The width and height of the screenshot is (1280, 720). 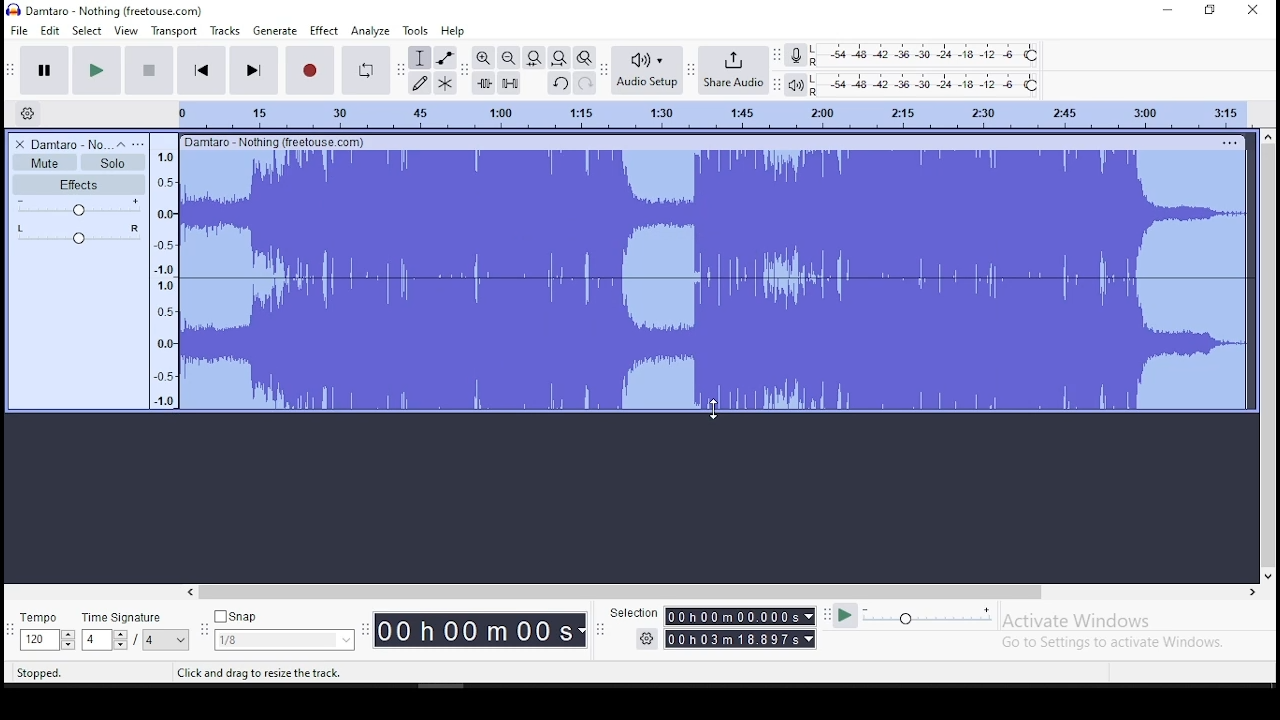 What do you see at coordinates (67, 641) in the screenshot?
I see `Drop down` at bounding box center [67, 641].